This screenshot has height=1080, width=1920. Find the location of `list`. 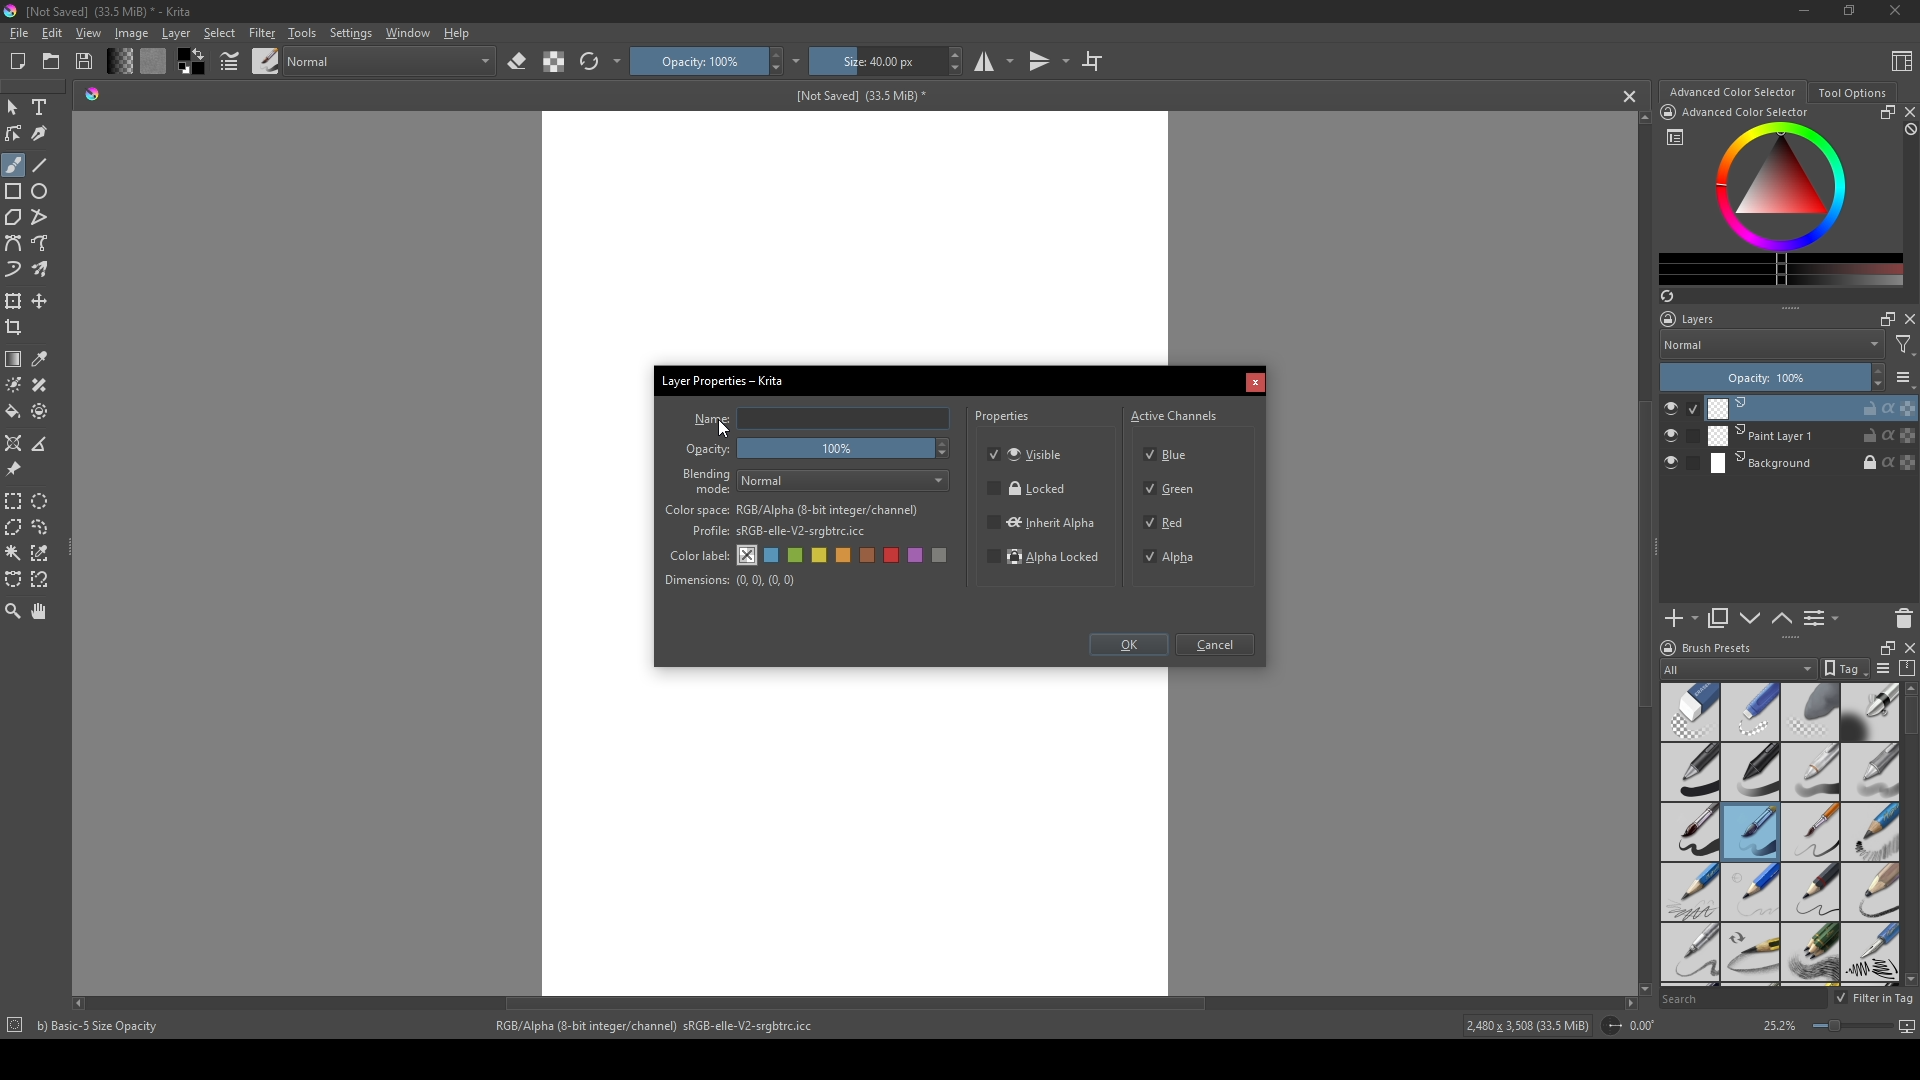

list is located at coordinates (1904, 377).